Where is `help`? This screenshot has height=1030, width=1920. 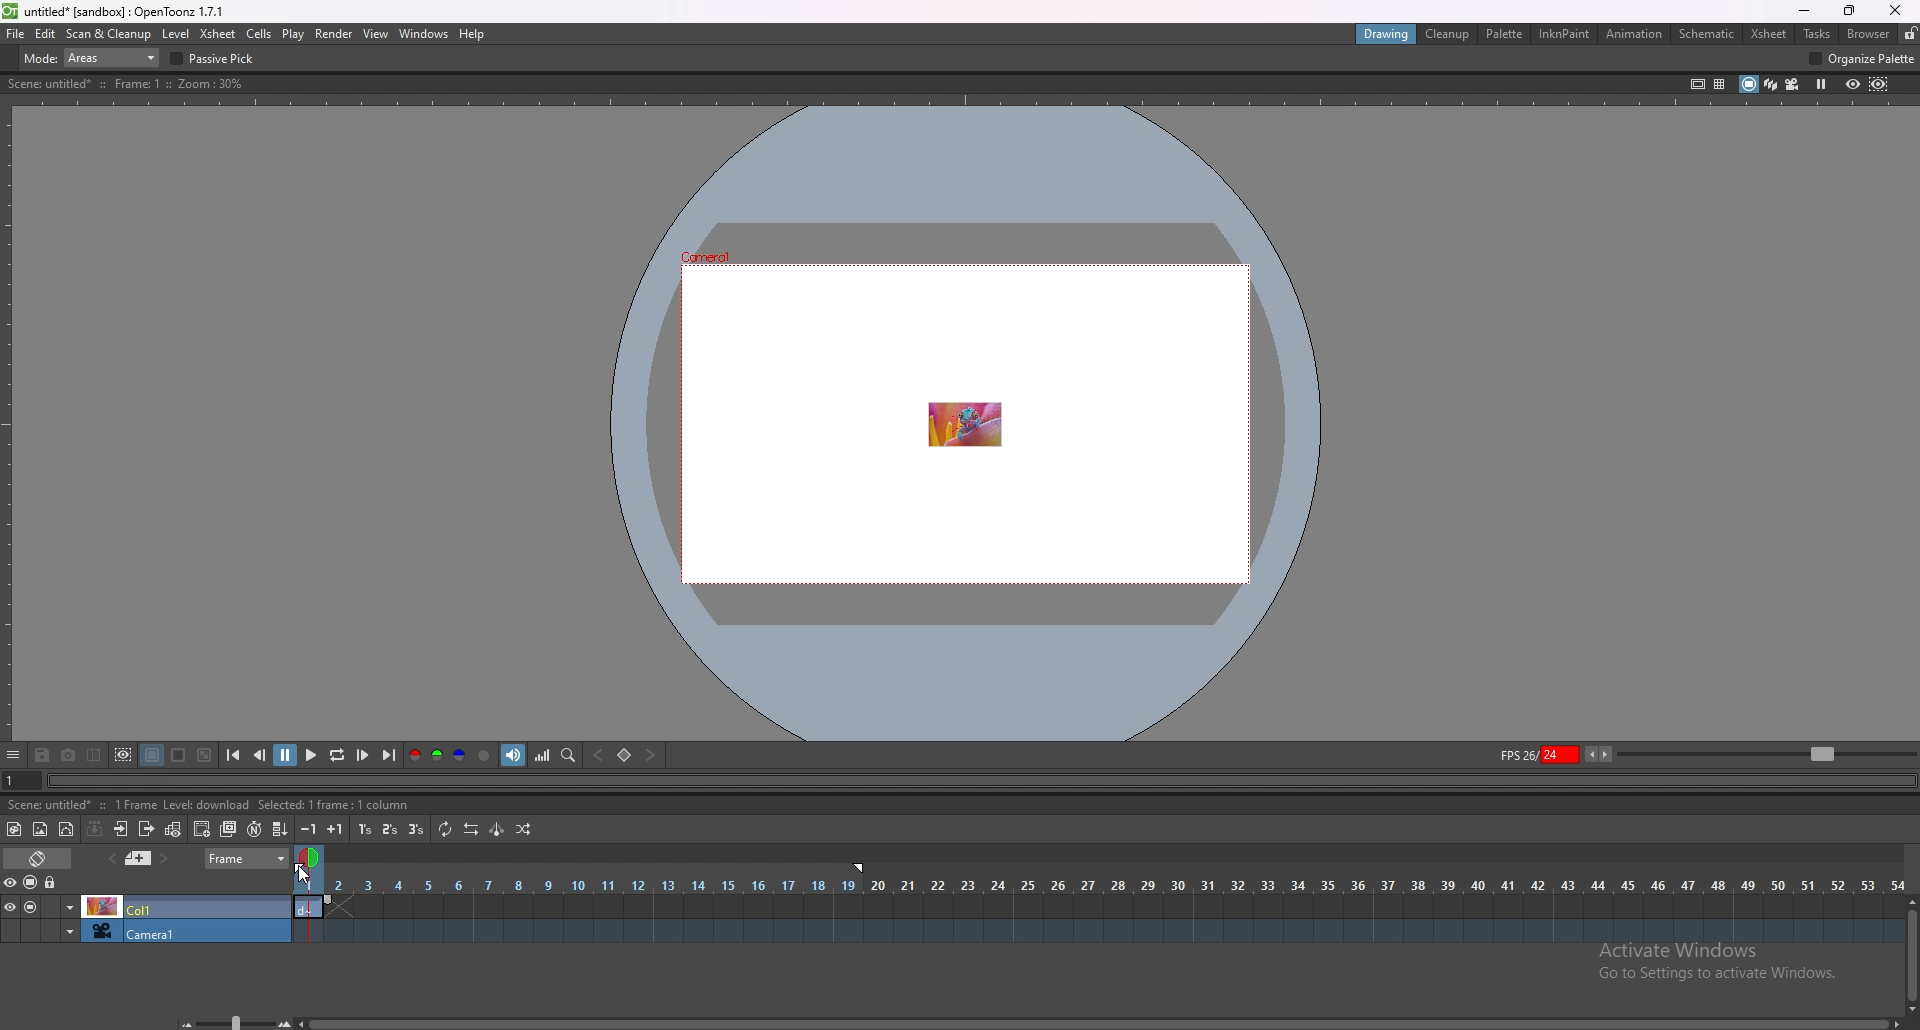 help is located at coordinates (471, 34).